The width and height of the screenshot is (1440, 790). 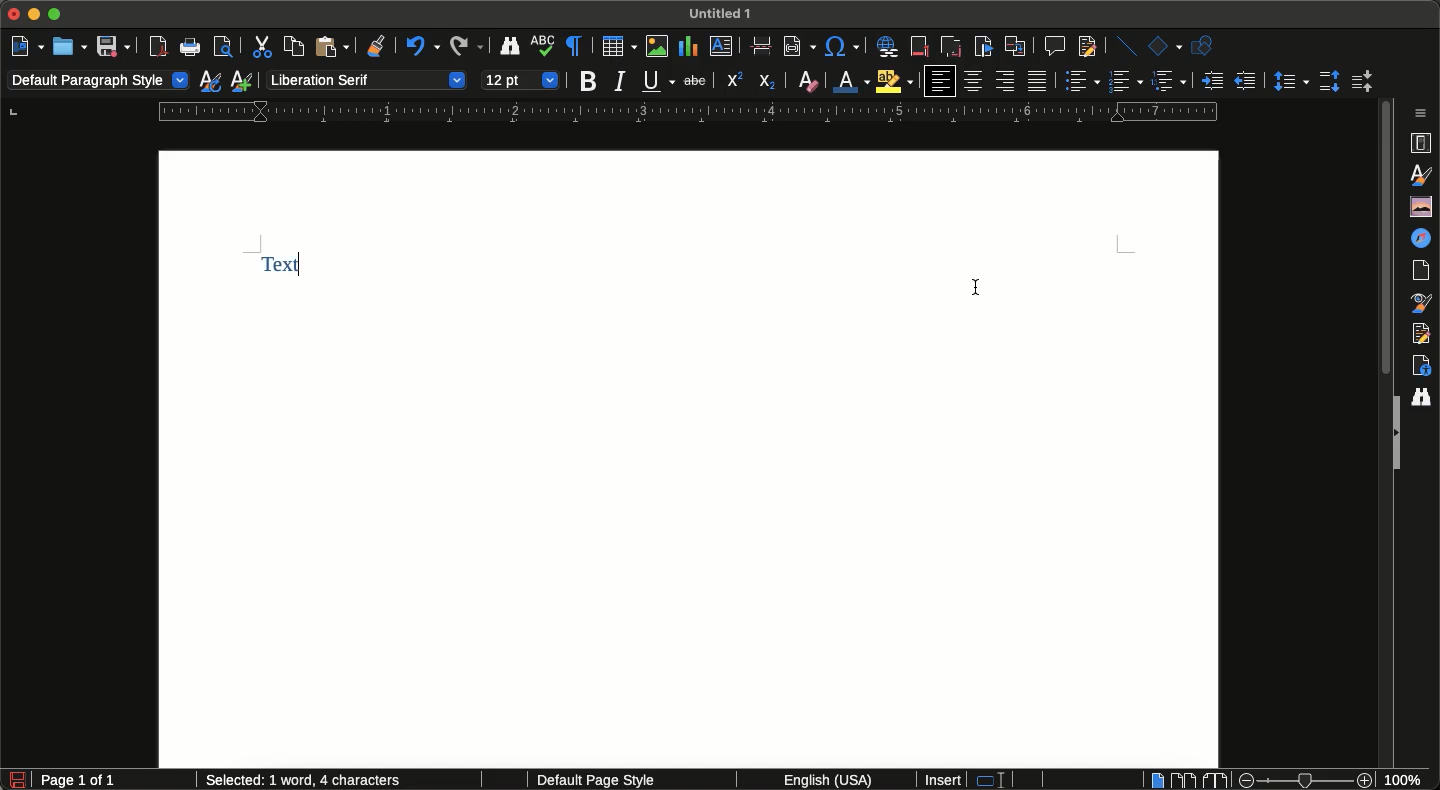 What do you see at coordinates (949, 45) in the screenshot?
I see `Insert endnote` at bounding box center [949, 45].